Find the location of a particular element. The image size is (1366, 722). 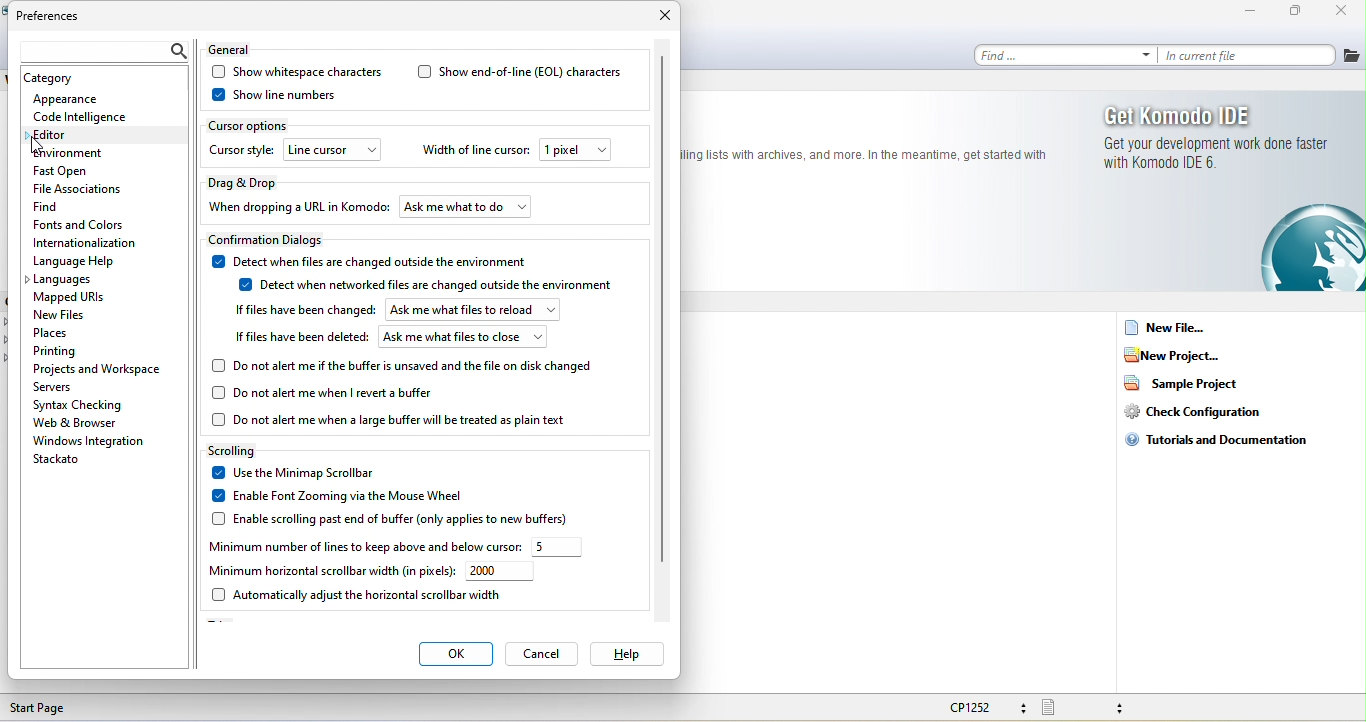

cursor style is located at coordinates (242, 150).